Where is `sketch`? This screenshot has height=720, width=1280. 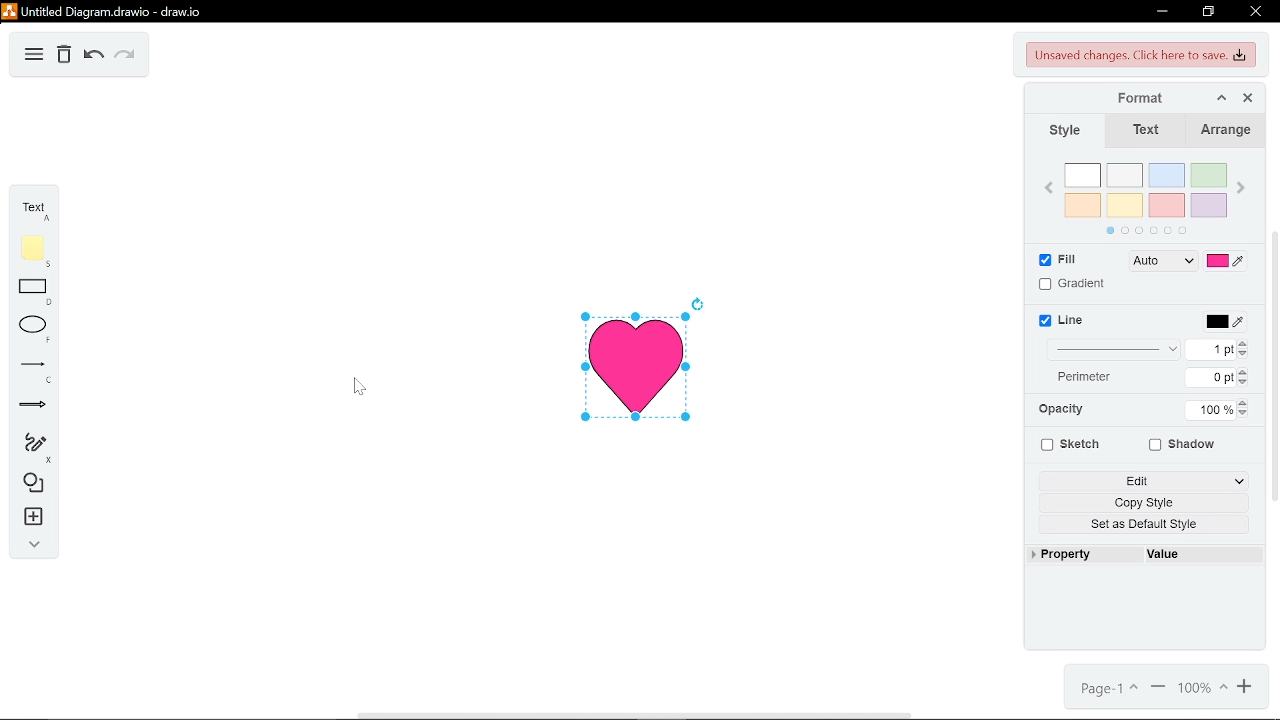 sketch is located at coordinates (1068, 444).